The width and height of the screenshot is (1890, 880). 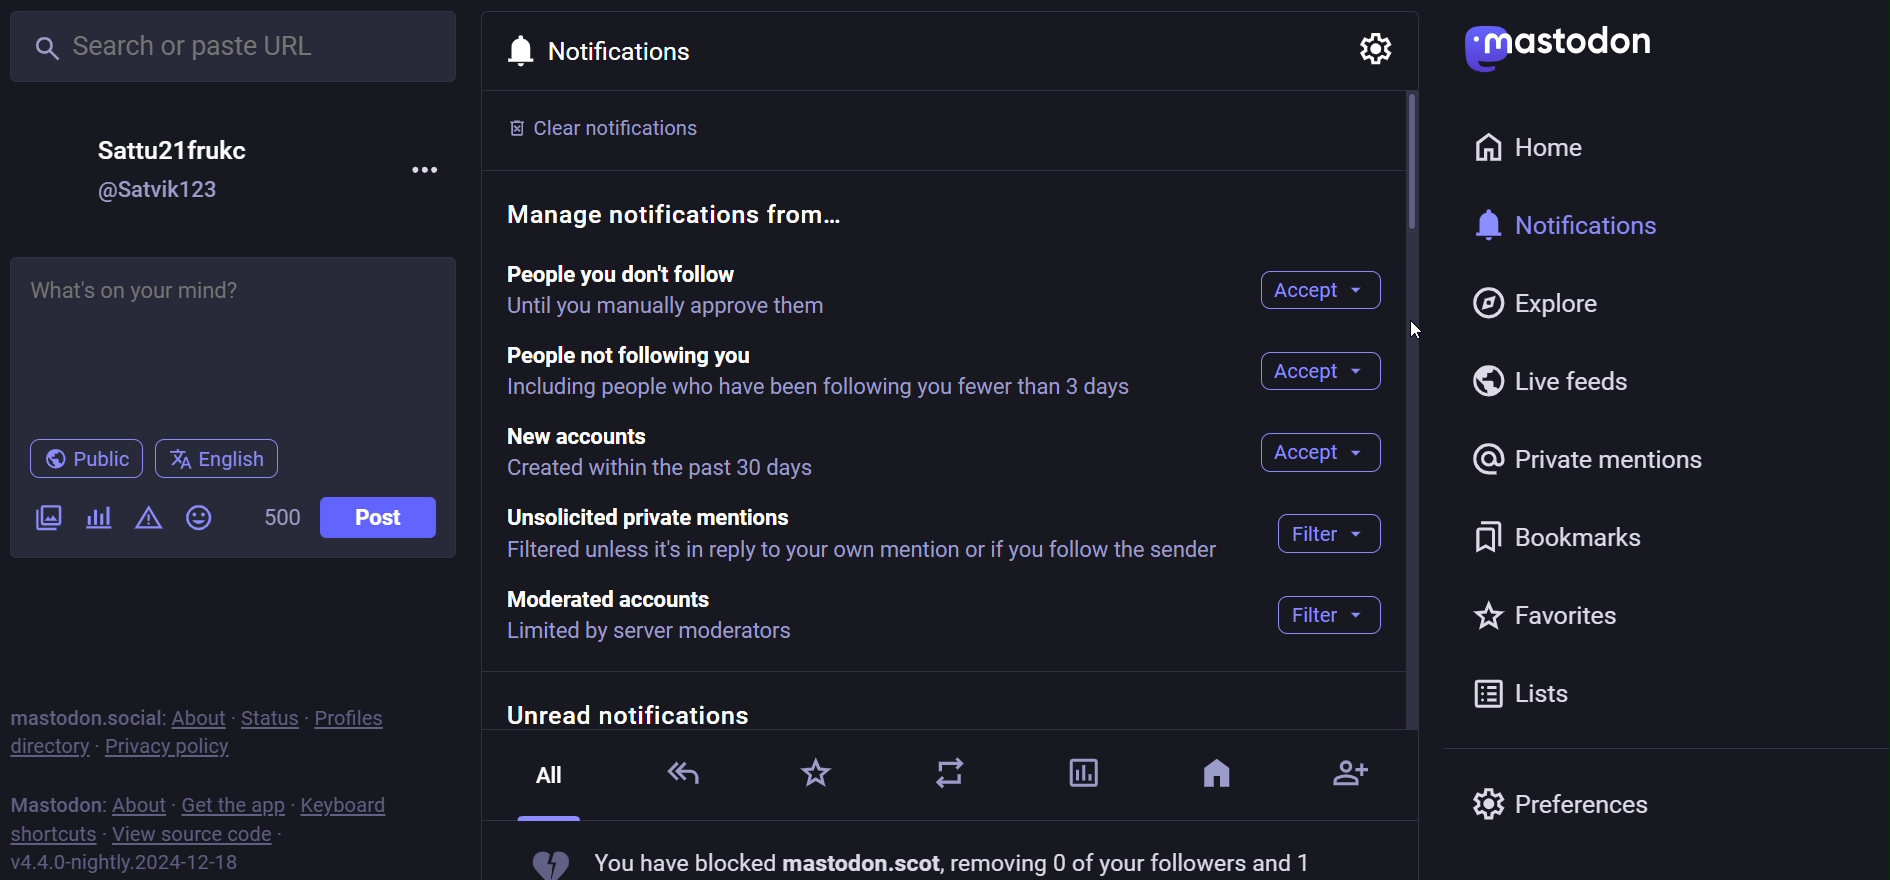 What do you see at coordinates (381, 517) in the screenshot?
I see `post` at bounding box center [381, 517].